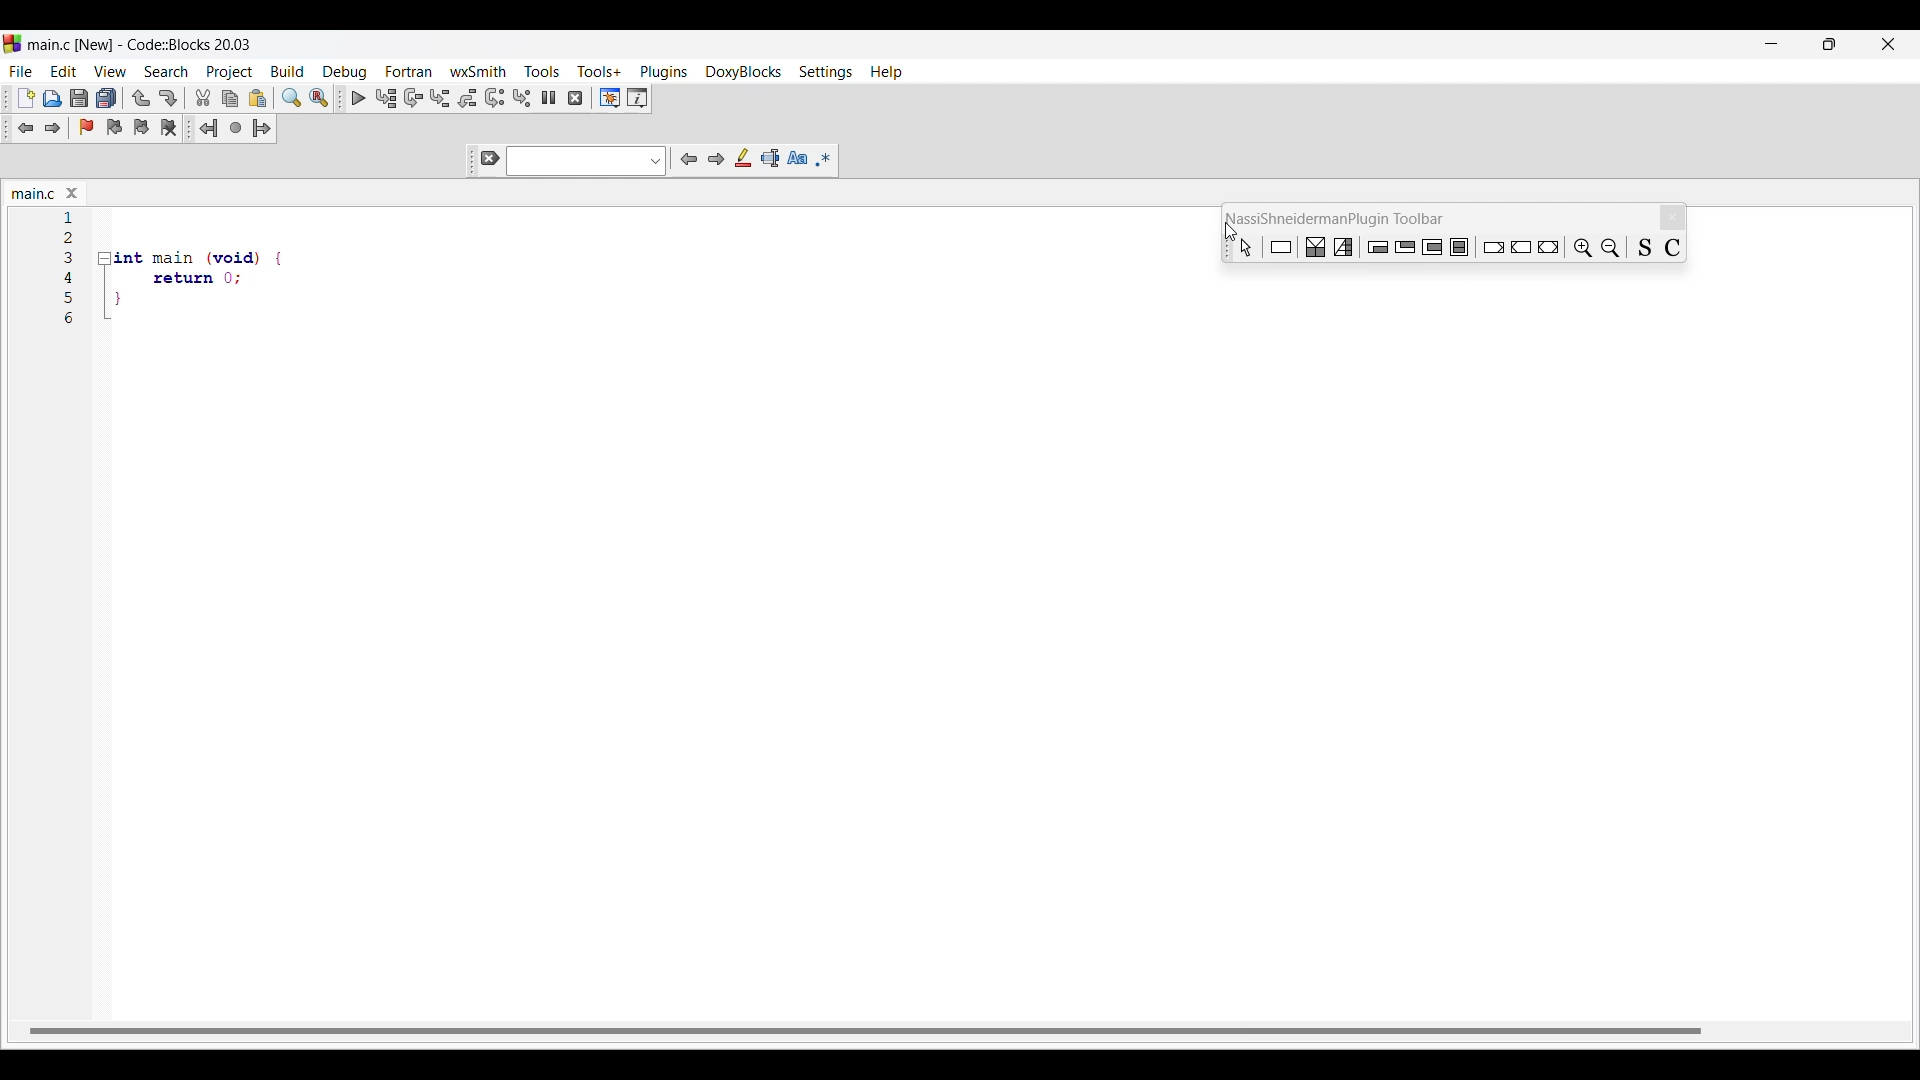 Image resolution: width=1920 pixels, height=1080 pixels. I want to click on Replace, so click(319, 97).